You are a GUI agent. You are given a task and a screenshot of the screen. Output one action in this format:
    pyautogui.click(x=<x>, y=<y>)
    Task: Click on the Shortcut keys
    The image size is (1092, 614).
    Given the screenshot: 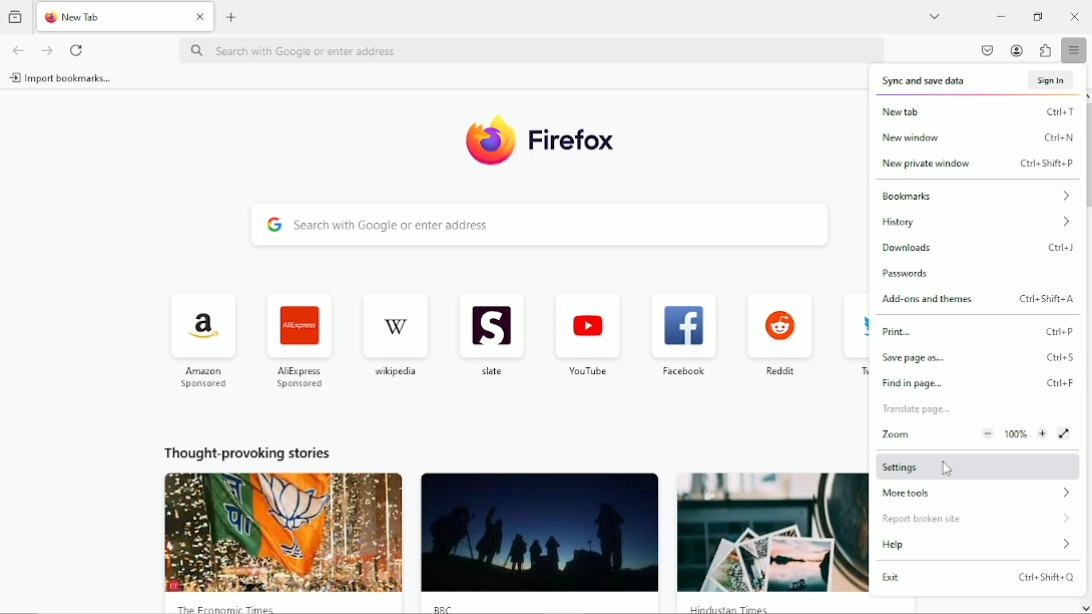 What is the action you would take?
    pyautogui.click(x=1047, y=578)
    